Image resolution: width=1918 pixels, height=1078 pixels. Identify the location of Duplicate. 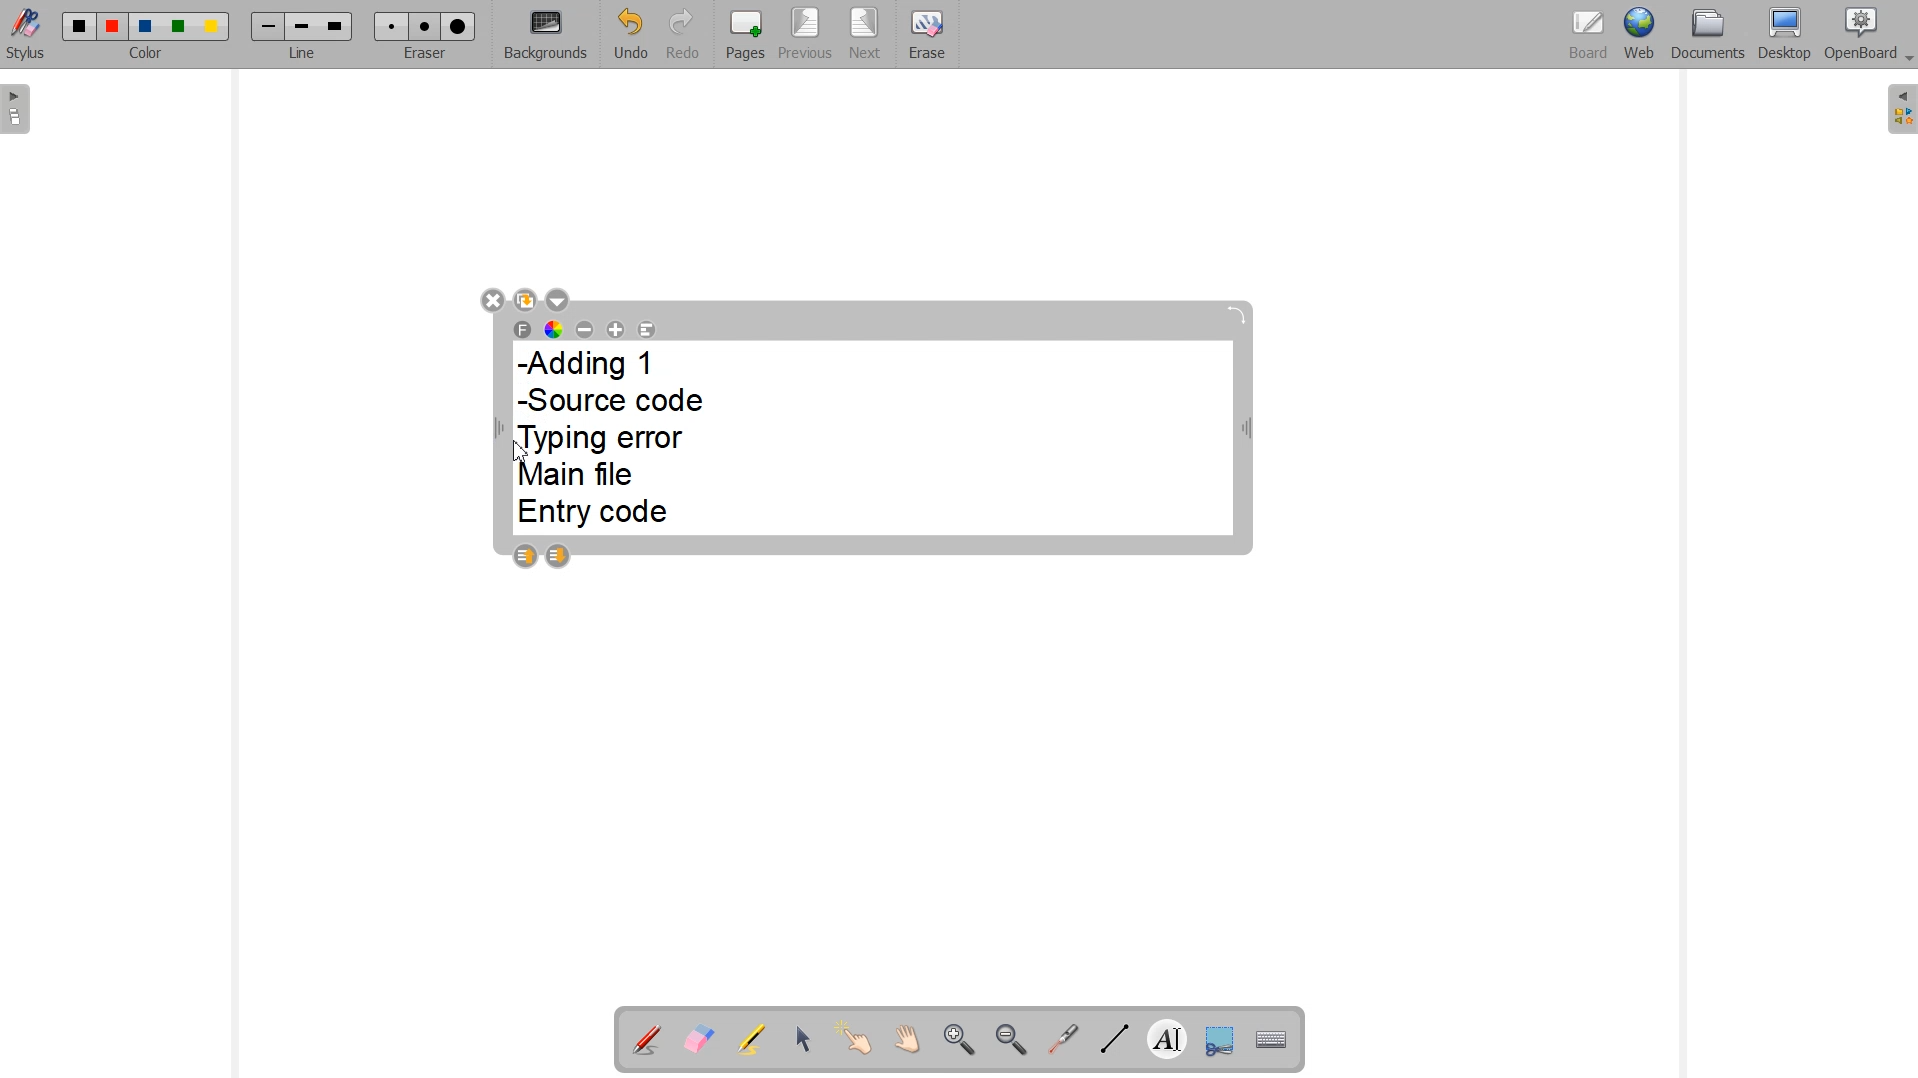
(526, 299).